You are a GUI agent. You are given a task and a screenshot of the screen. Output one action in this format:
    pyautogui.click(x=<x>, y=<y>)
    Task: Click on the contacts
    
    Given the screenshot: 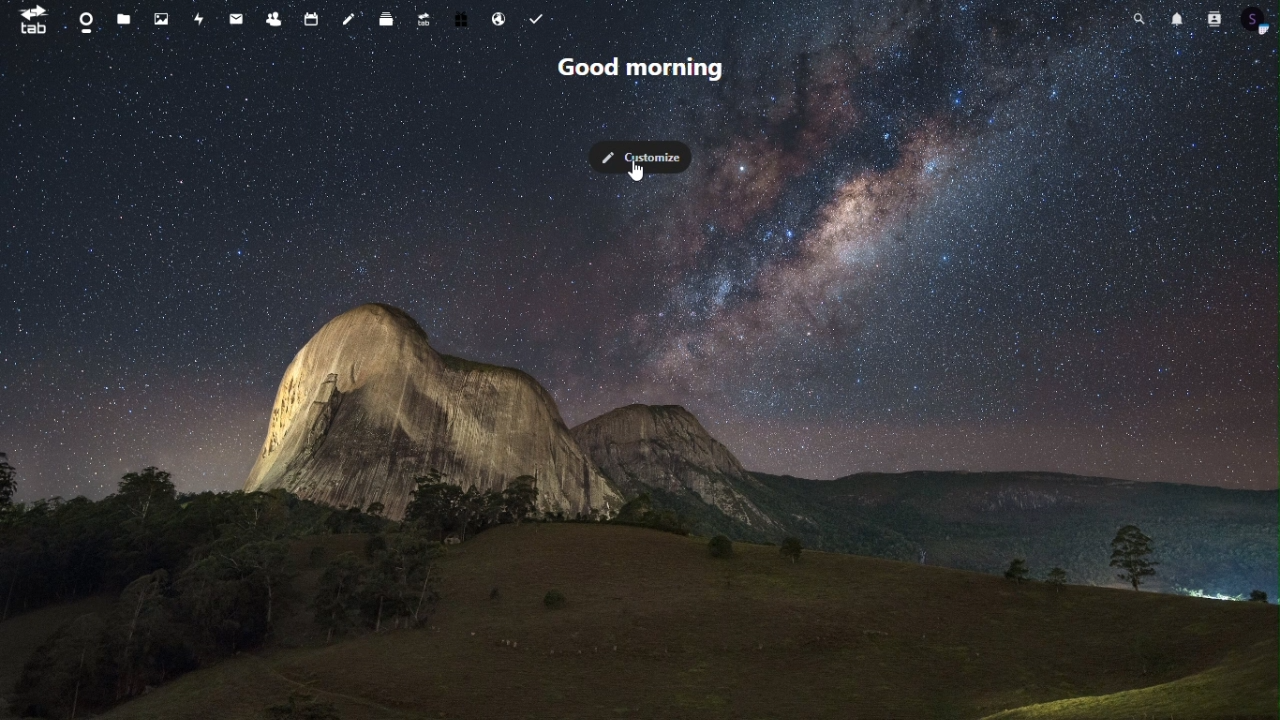 What is the action you would take?
    pyautogui.click(x=273, y=21)
    